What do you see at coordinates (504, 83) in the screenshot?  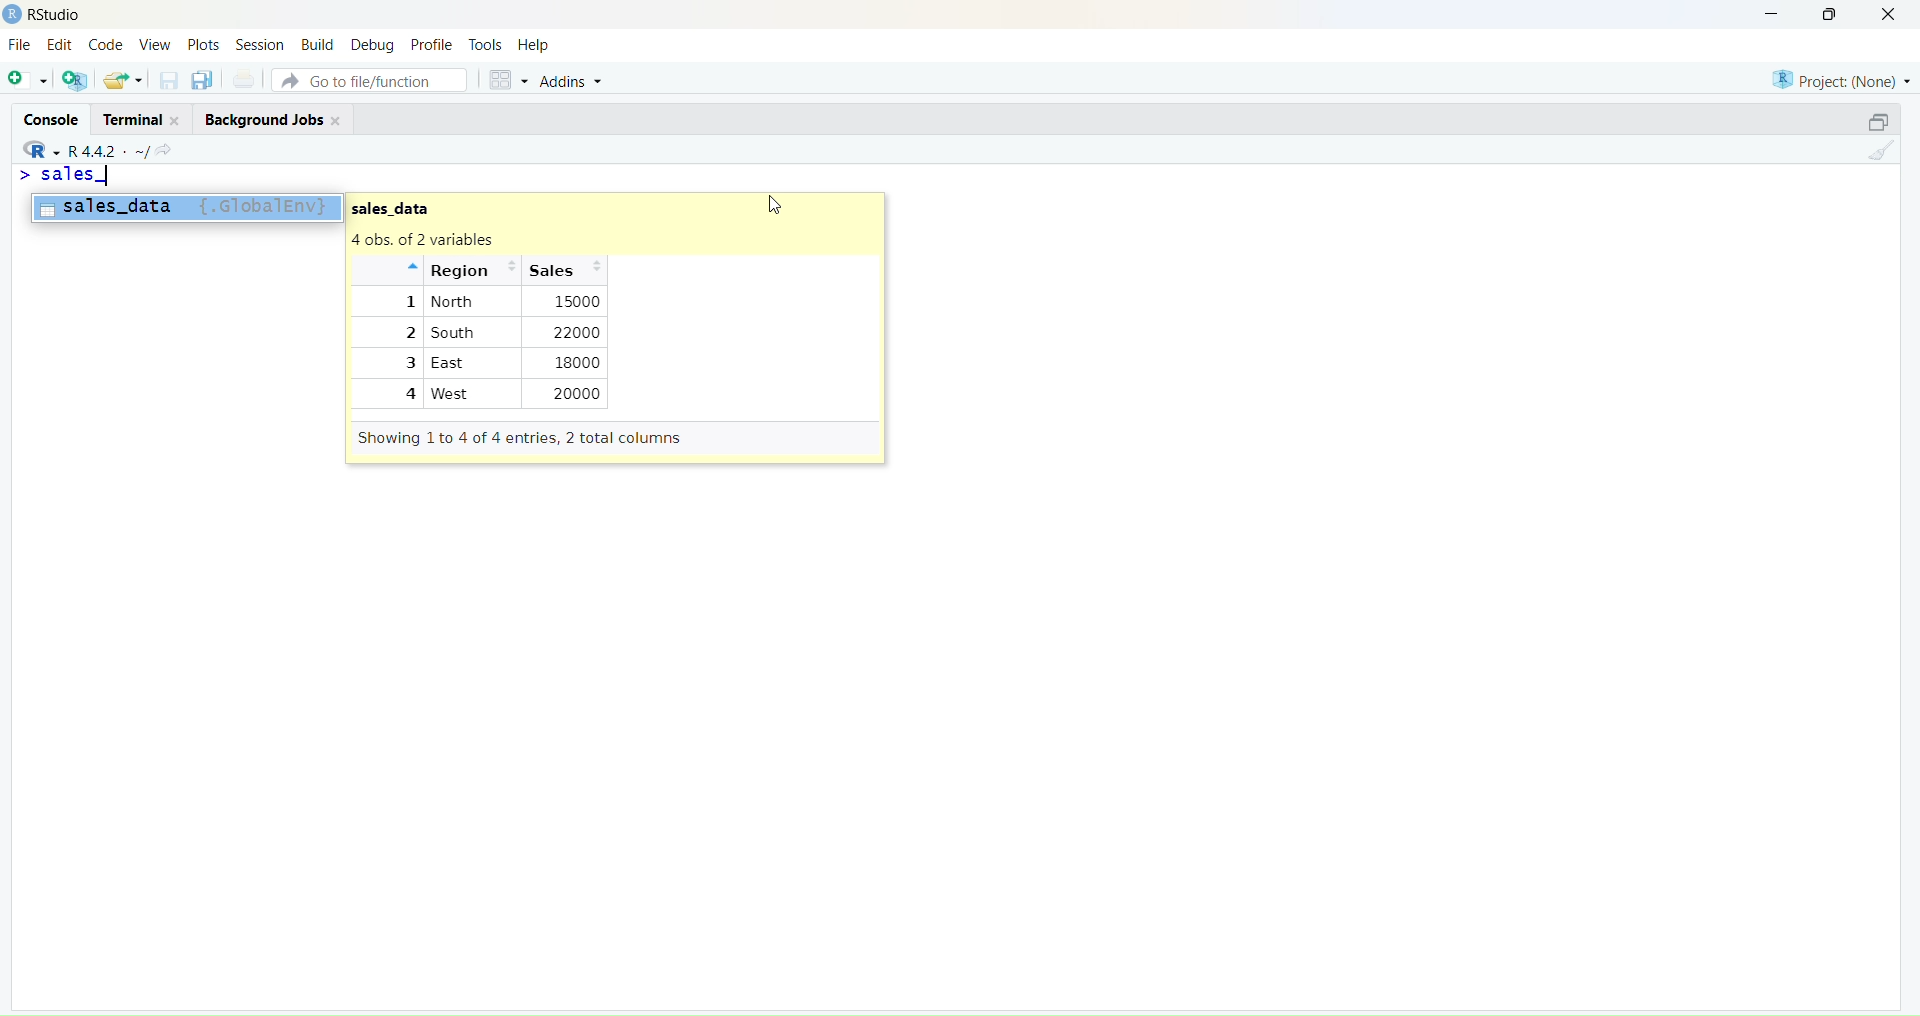 I see `grid view` at bounding box center [504, 83].